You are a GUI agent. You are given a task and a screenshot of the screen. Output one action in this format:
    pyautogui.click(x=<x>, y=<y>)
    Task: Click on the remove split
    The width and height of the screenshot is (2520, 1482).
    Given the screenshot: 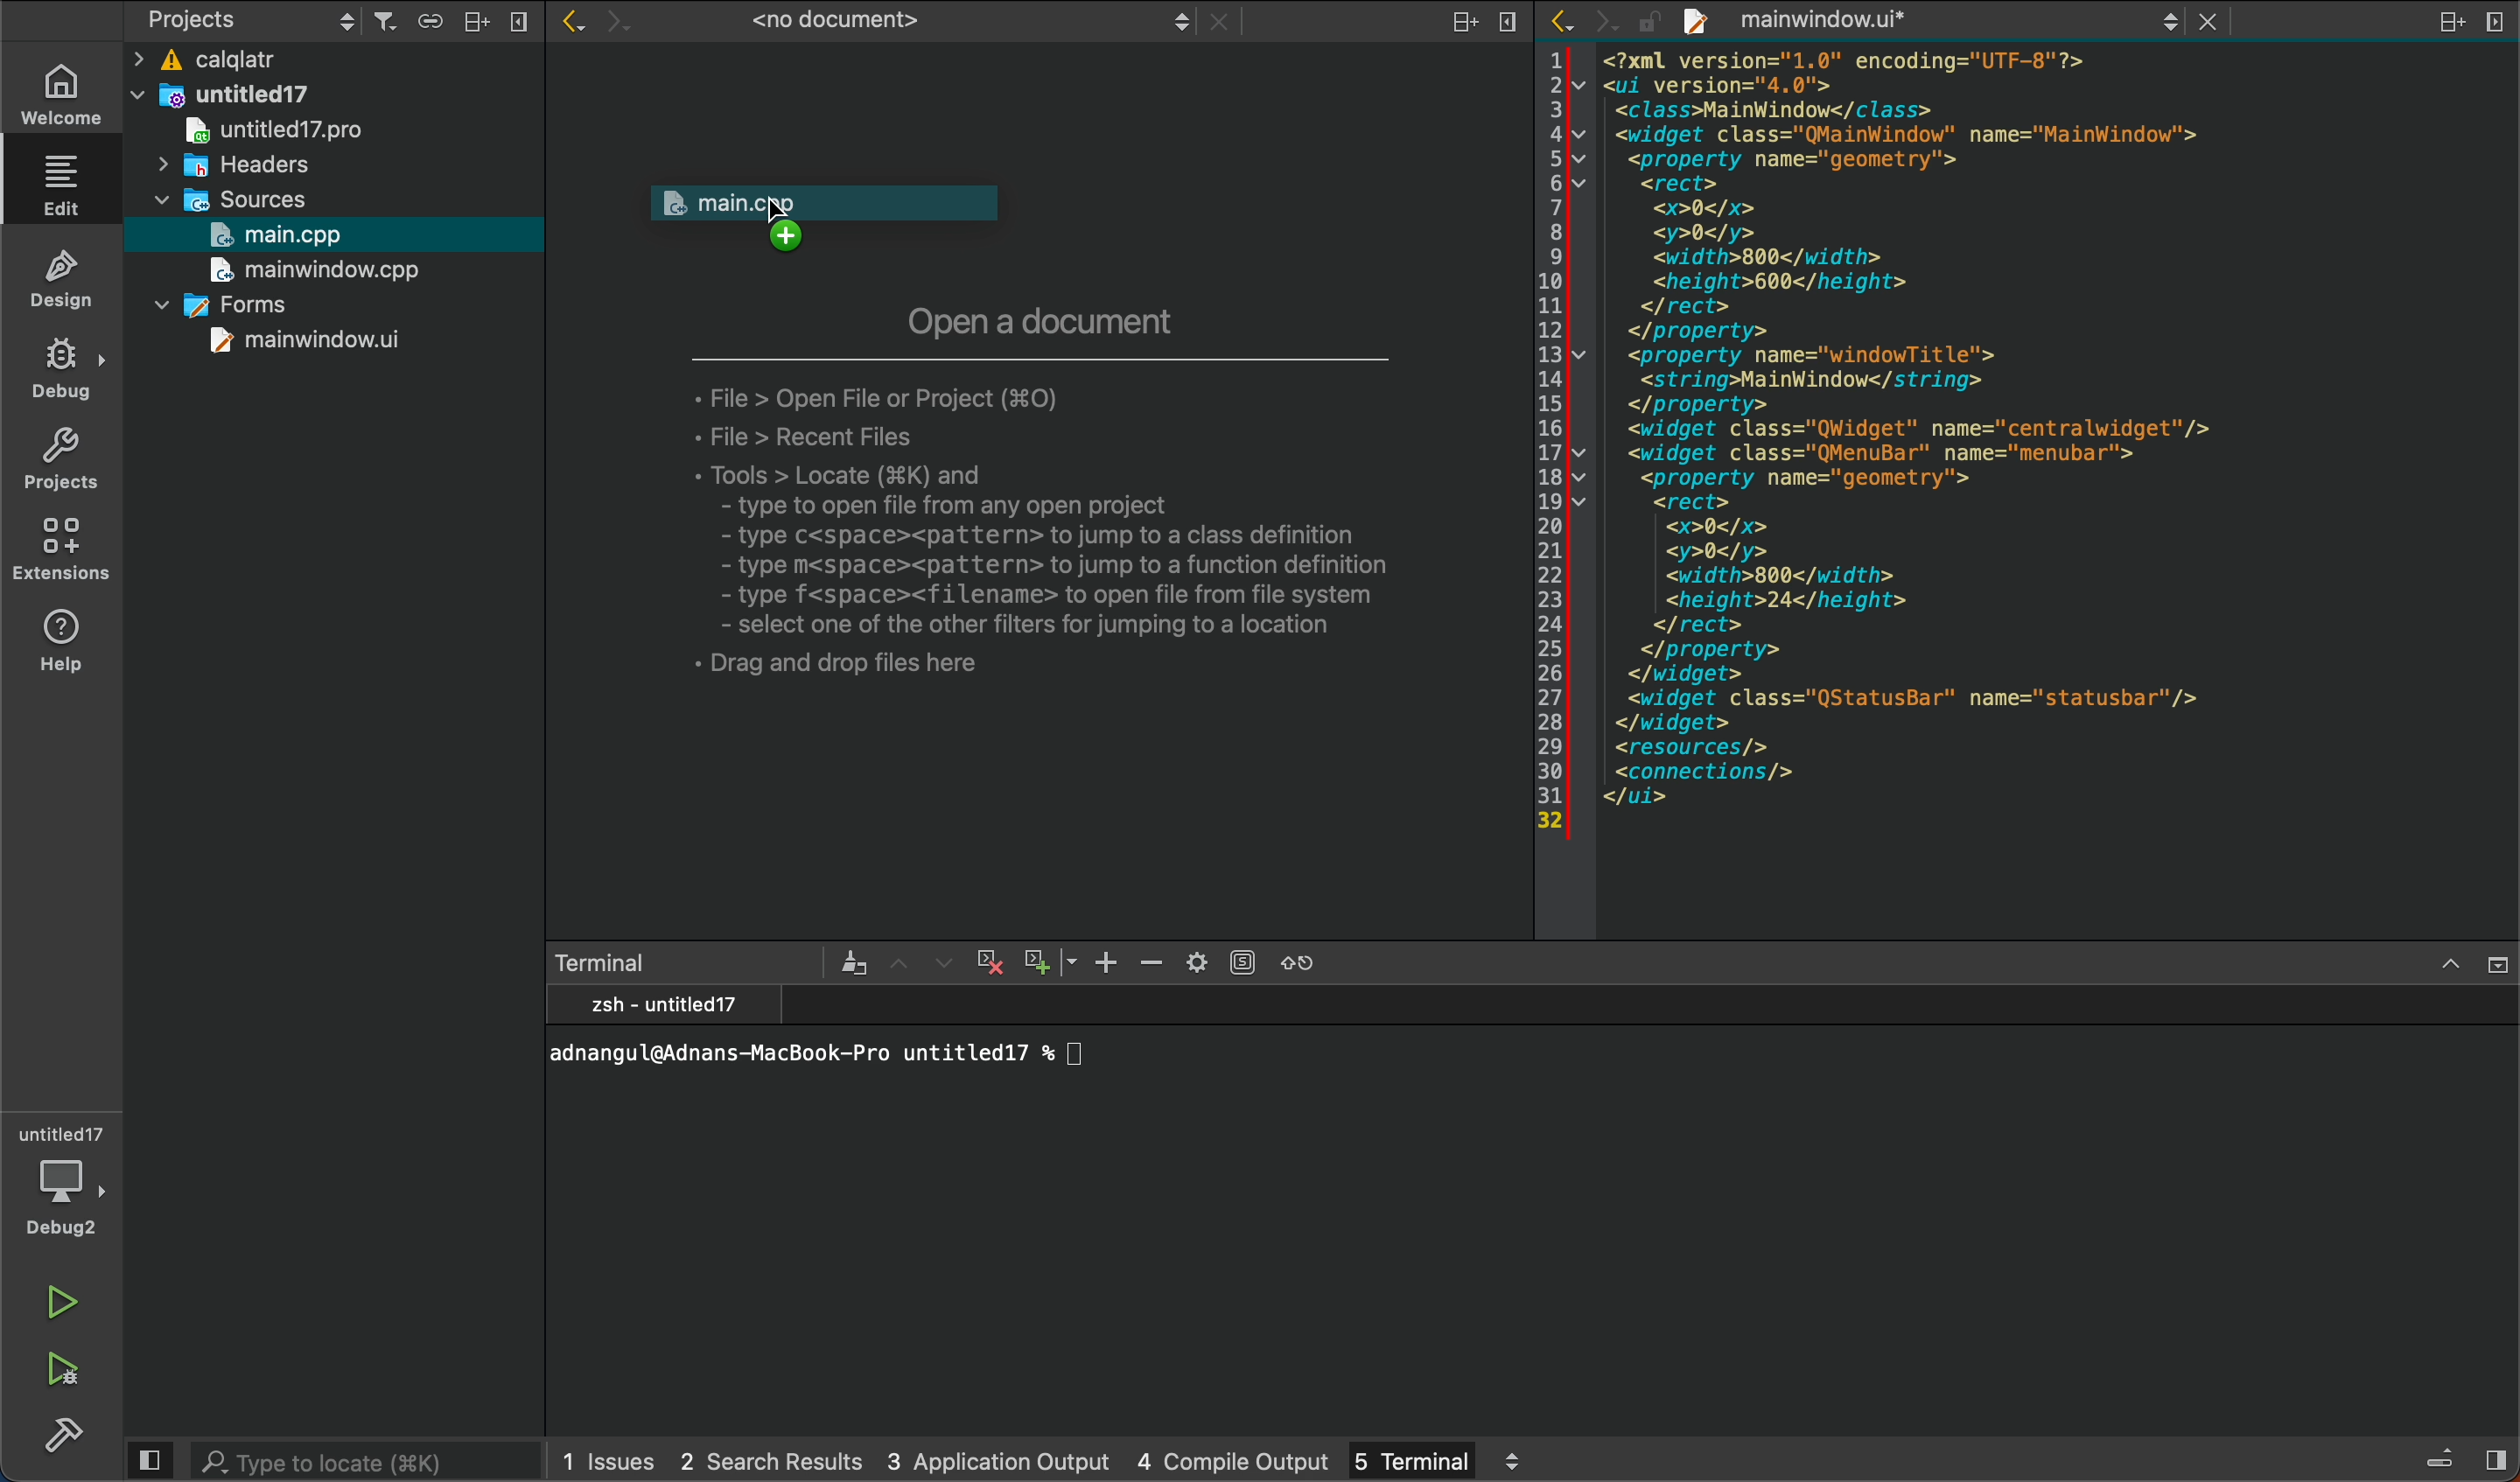 What is the action you would take?
    pyautogui.click(x=1512, y=26)
    